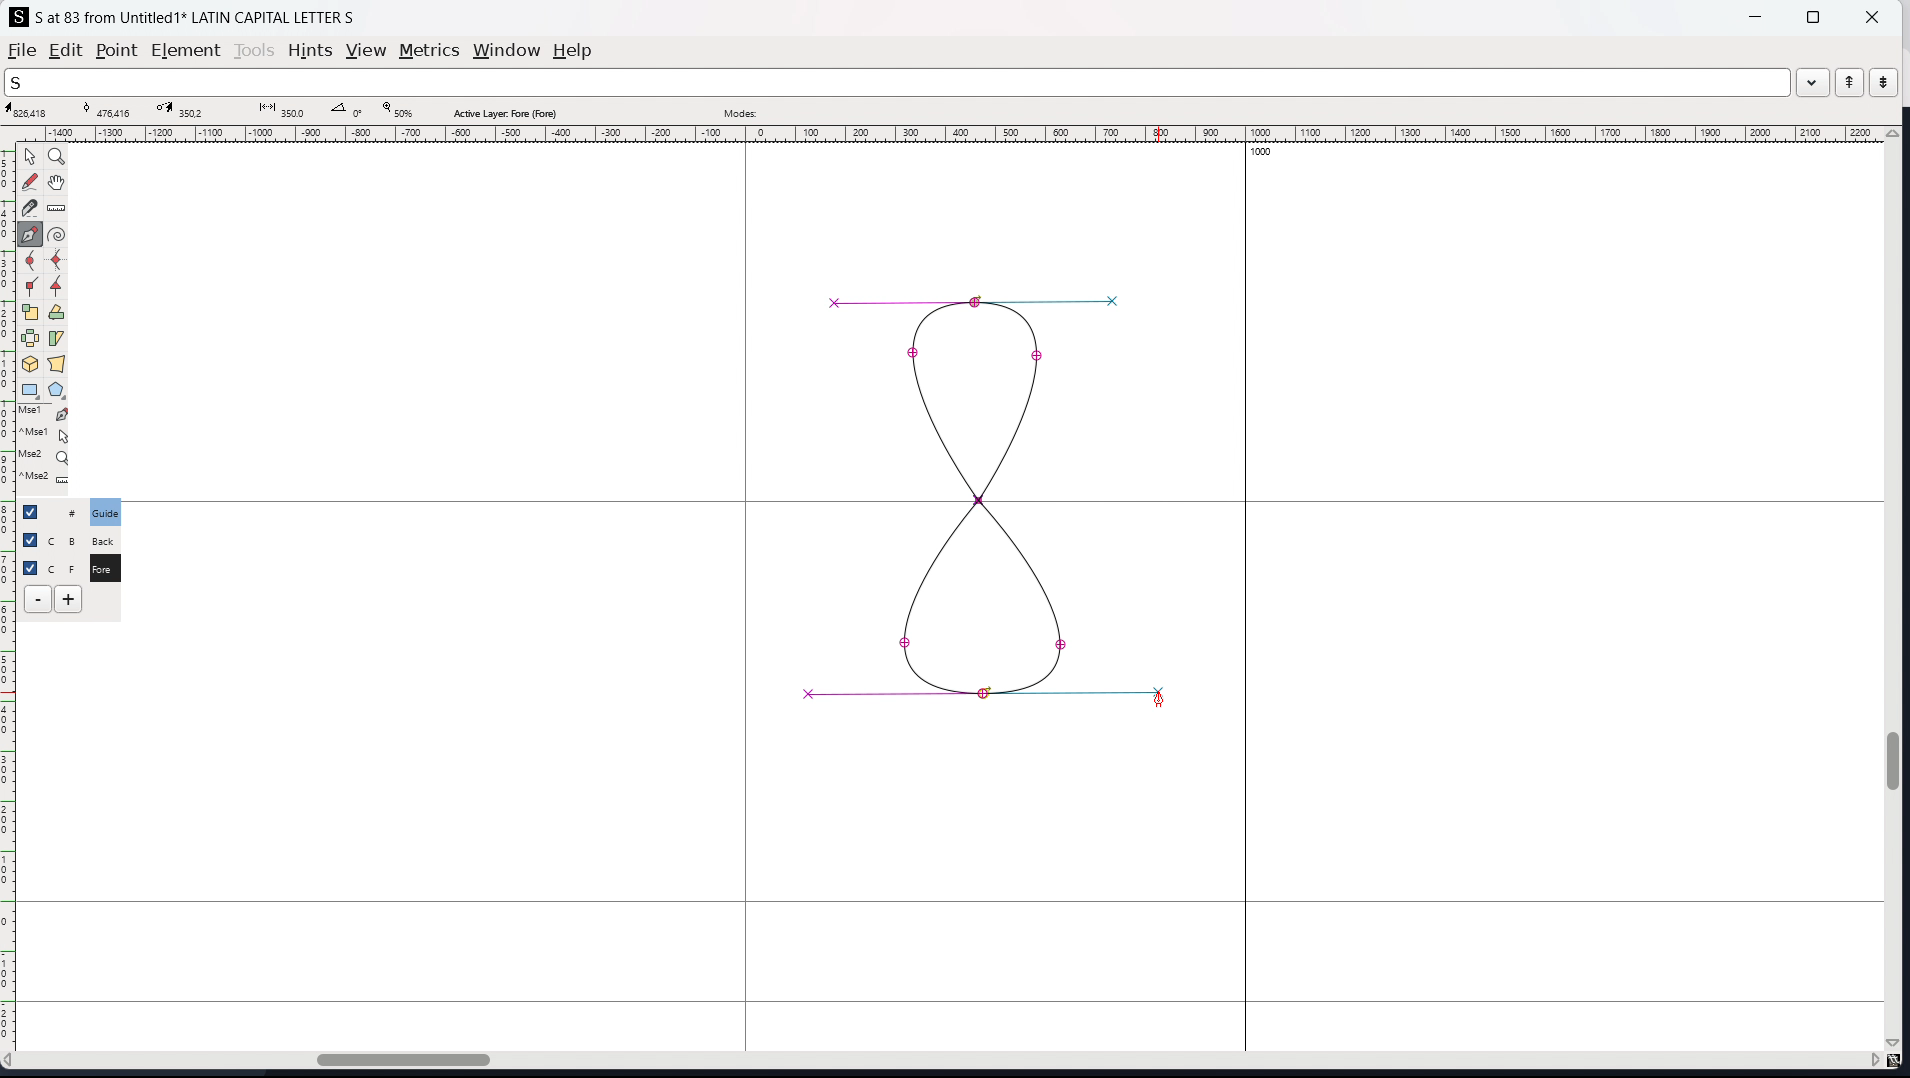 Image resolution: width=1910 pixels, height=1078 pixels. I want to click on tools, so click(256, 50).